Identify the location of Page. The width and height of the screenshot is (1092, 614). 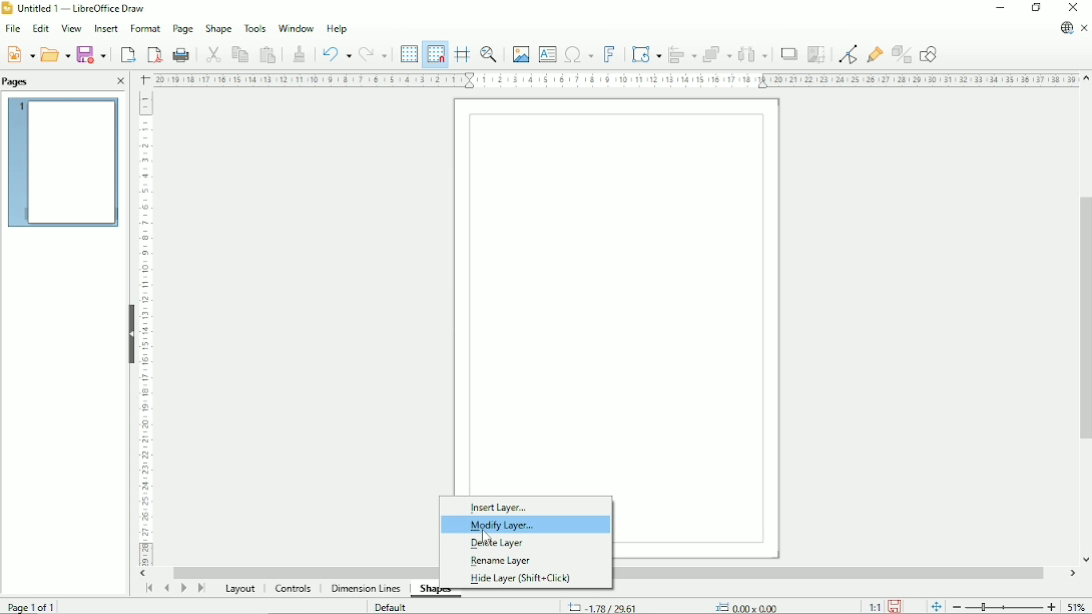
(182, 29).